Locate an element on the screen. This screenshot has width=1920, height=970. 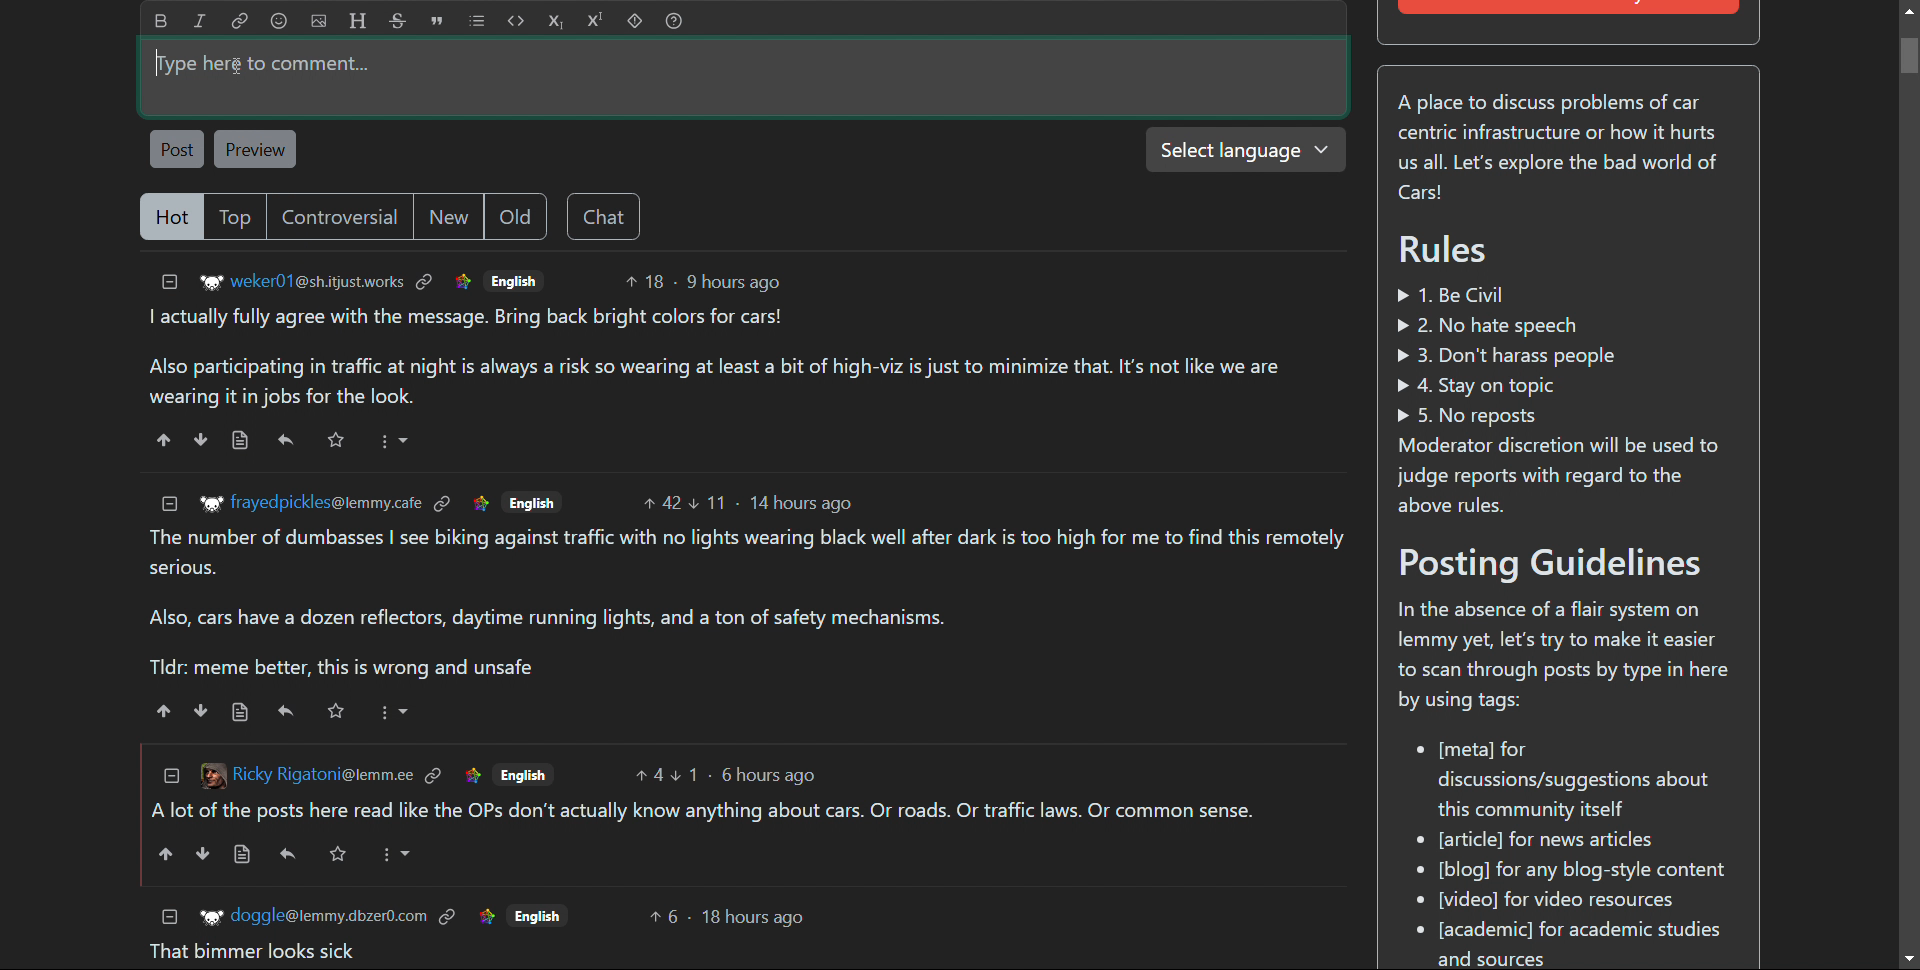
Vertical scroll bar is located at coordinates (1908, 56).